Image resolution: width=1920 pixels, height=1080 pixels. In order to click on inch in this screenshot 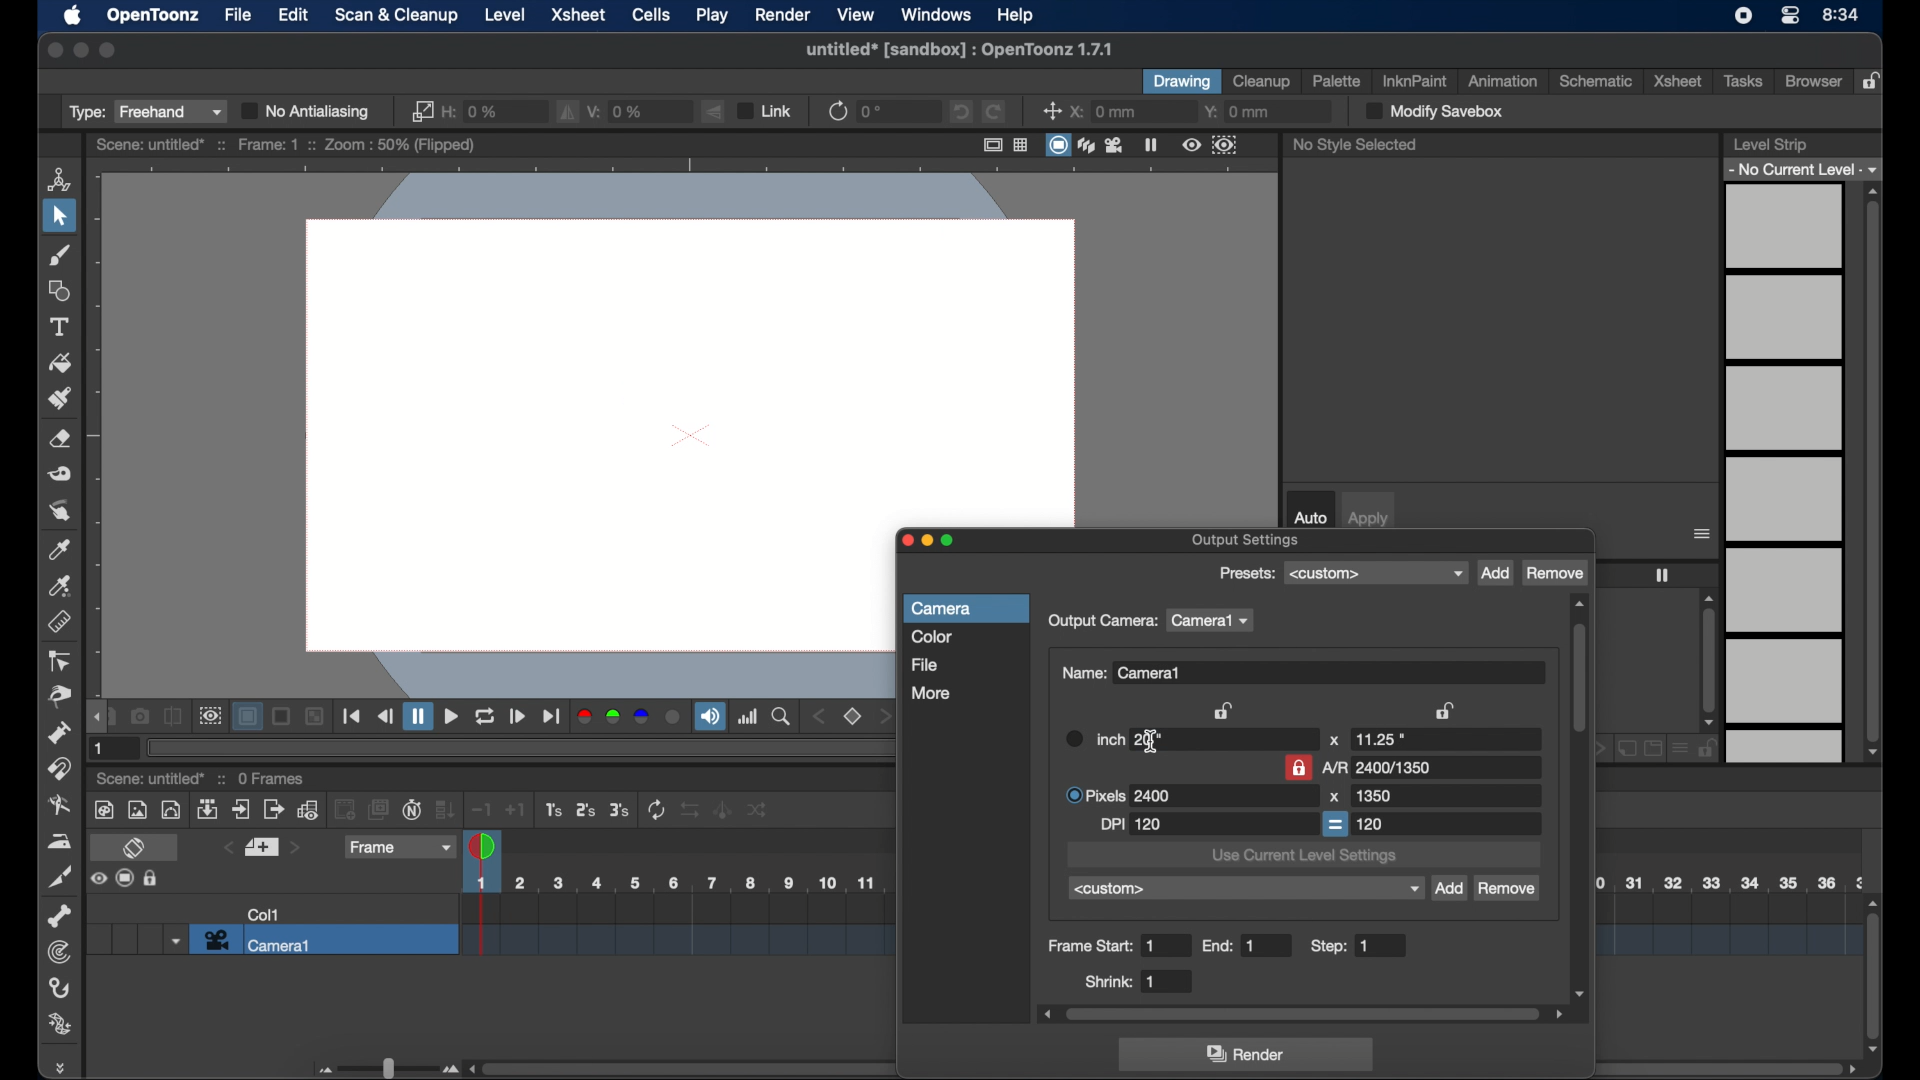, I will do `click(1093, 738)`.